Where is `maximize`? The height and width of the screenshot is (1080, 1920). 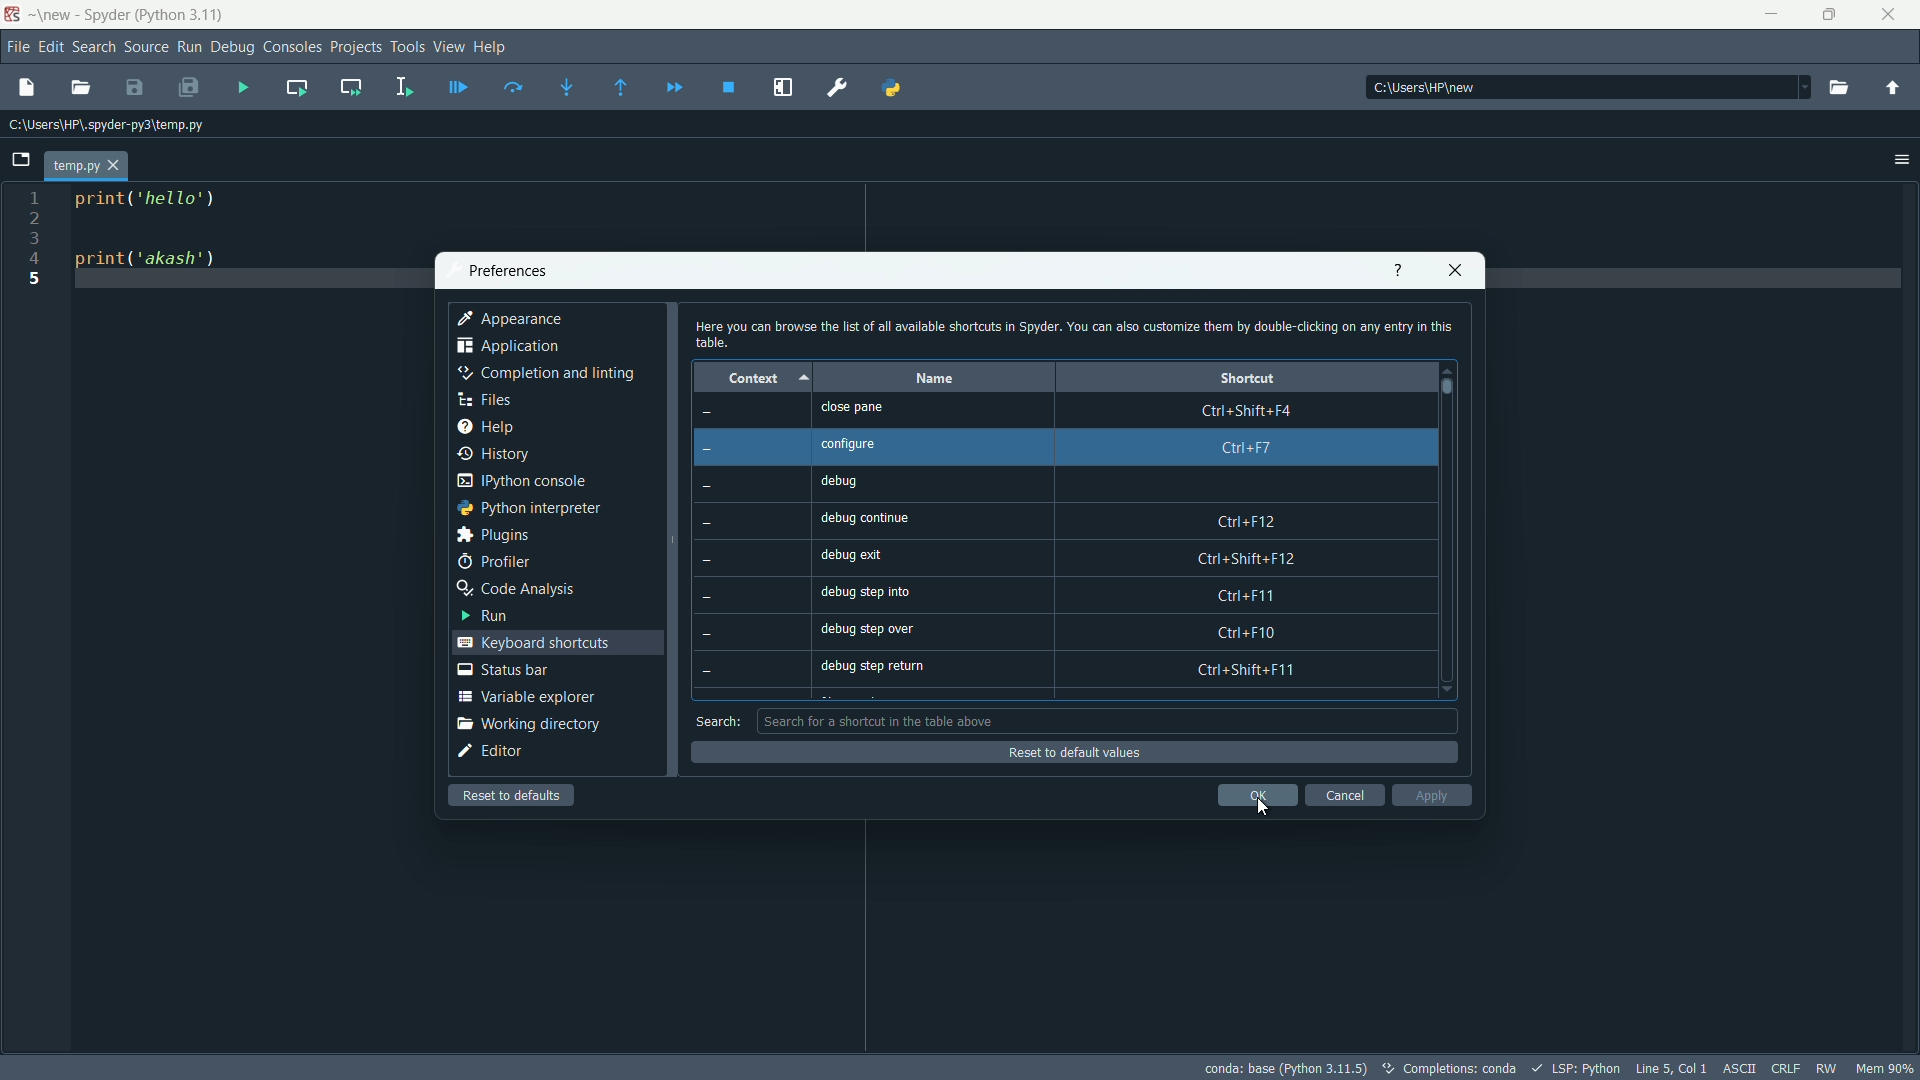
maximize is located at coordinates (1833, 15).